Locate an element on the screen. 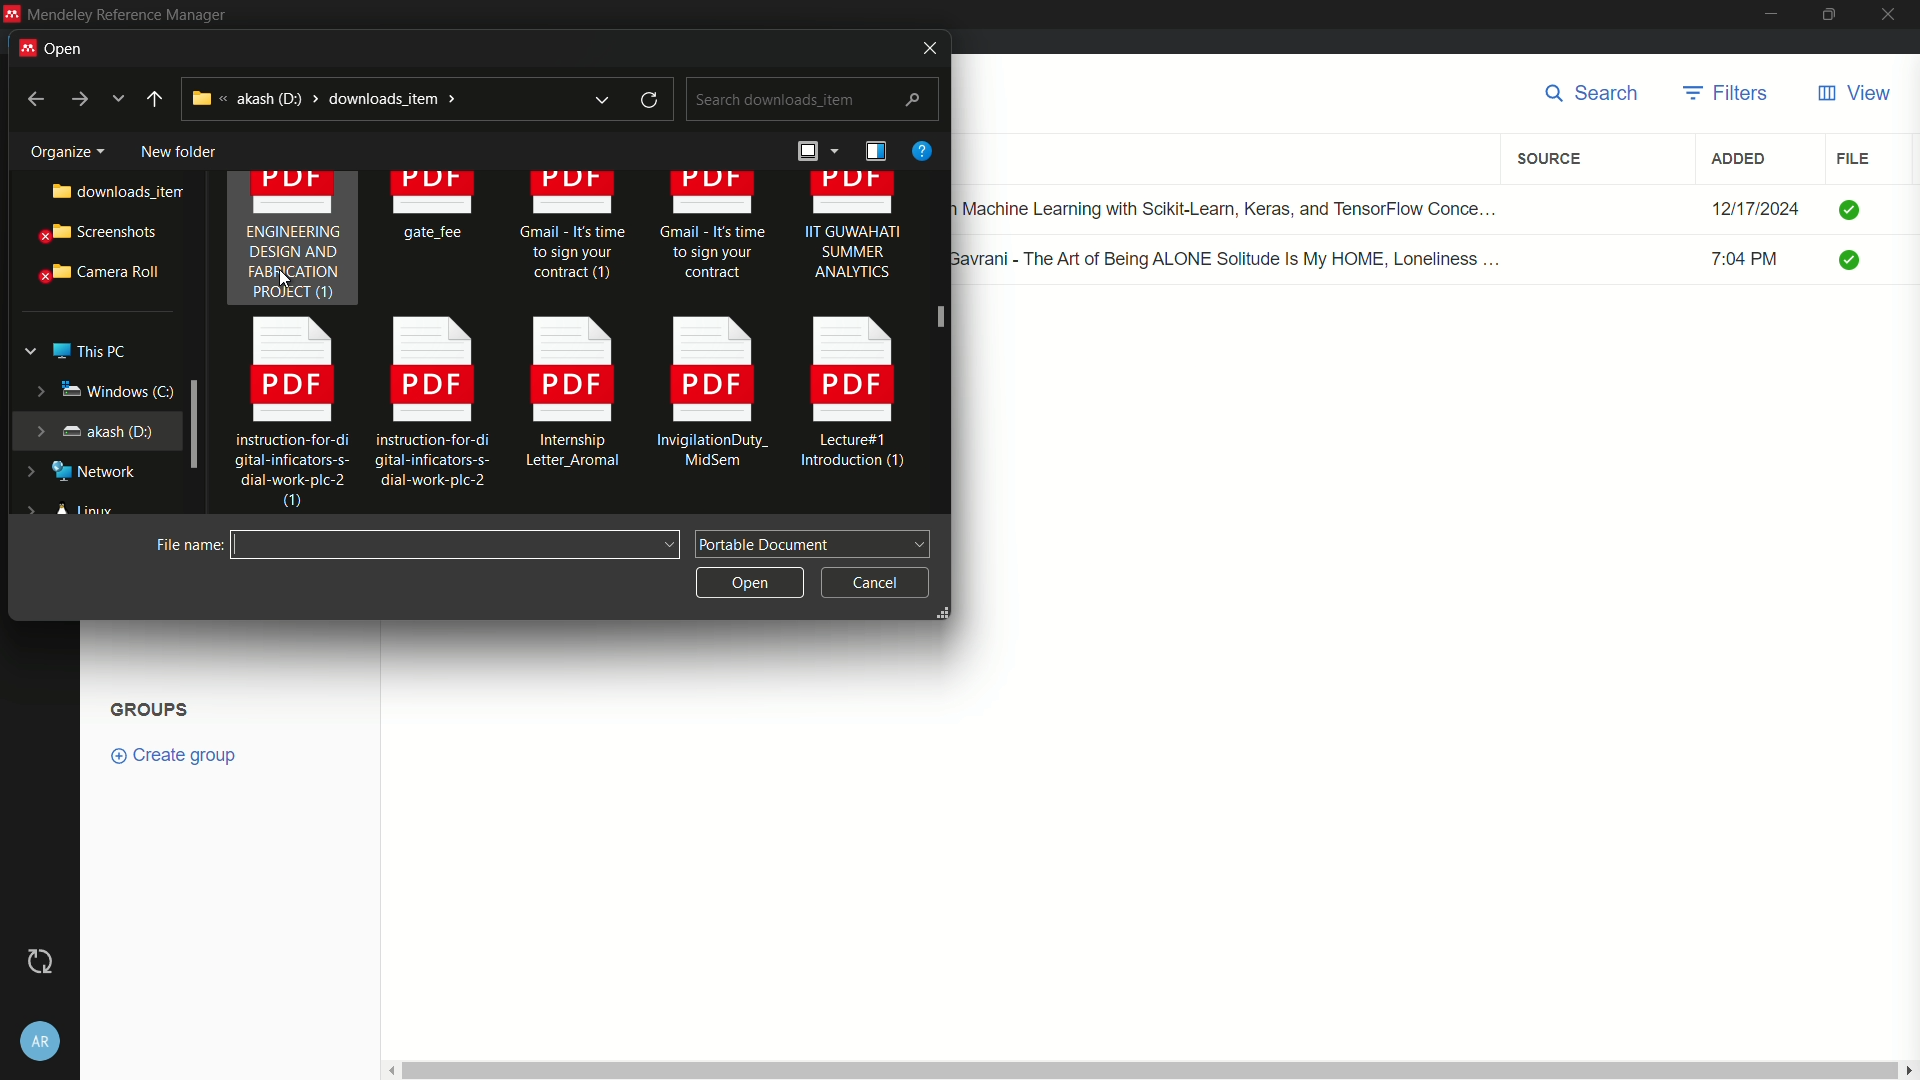 Image resolution: width=1920 pixels, height=1080 pixels. up to is located at coordinates (155, 99).